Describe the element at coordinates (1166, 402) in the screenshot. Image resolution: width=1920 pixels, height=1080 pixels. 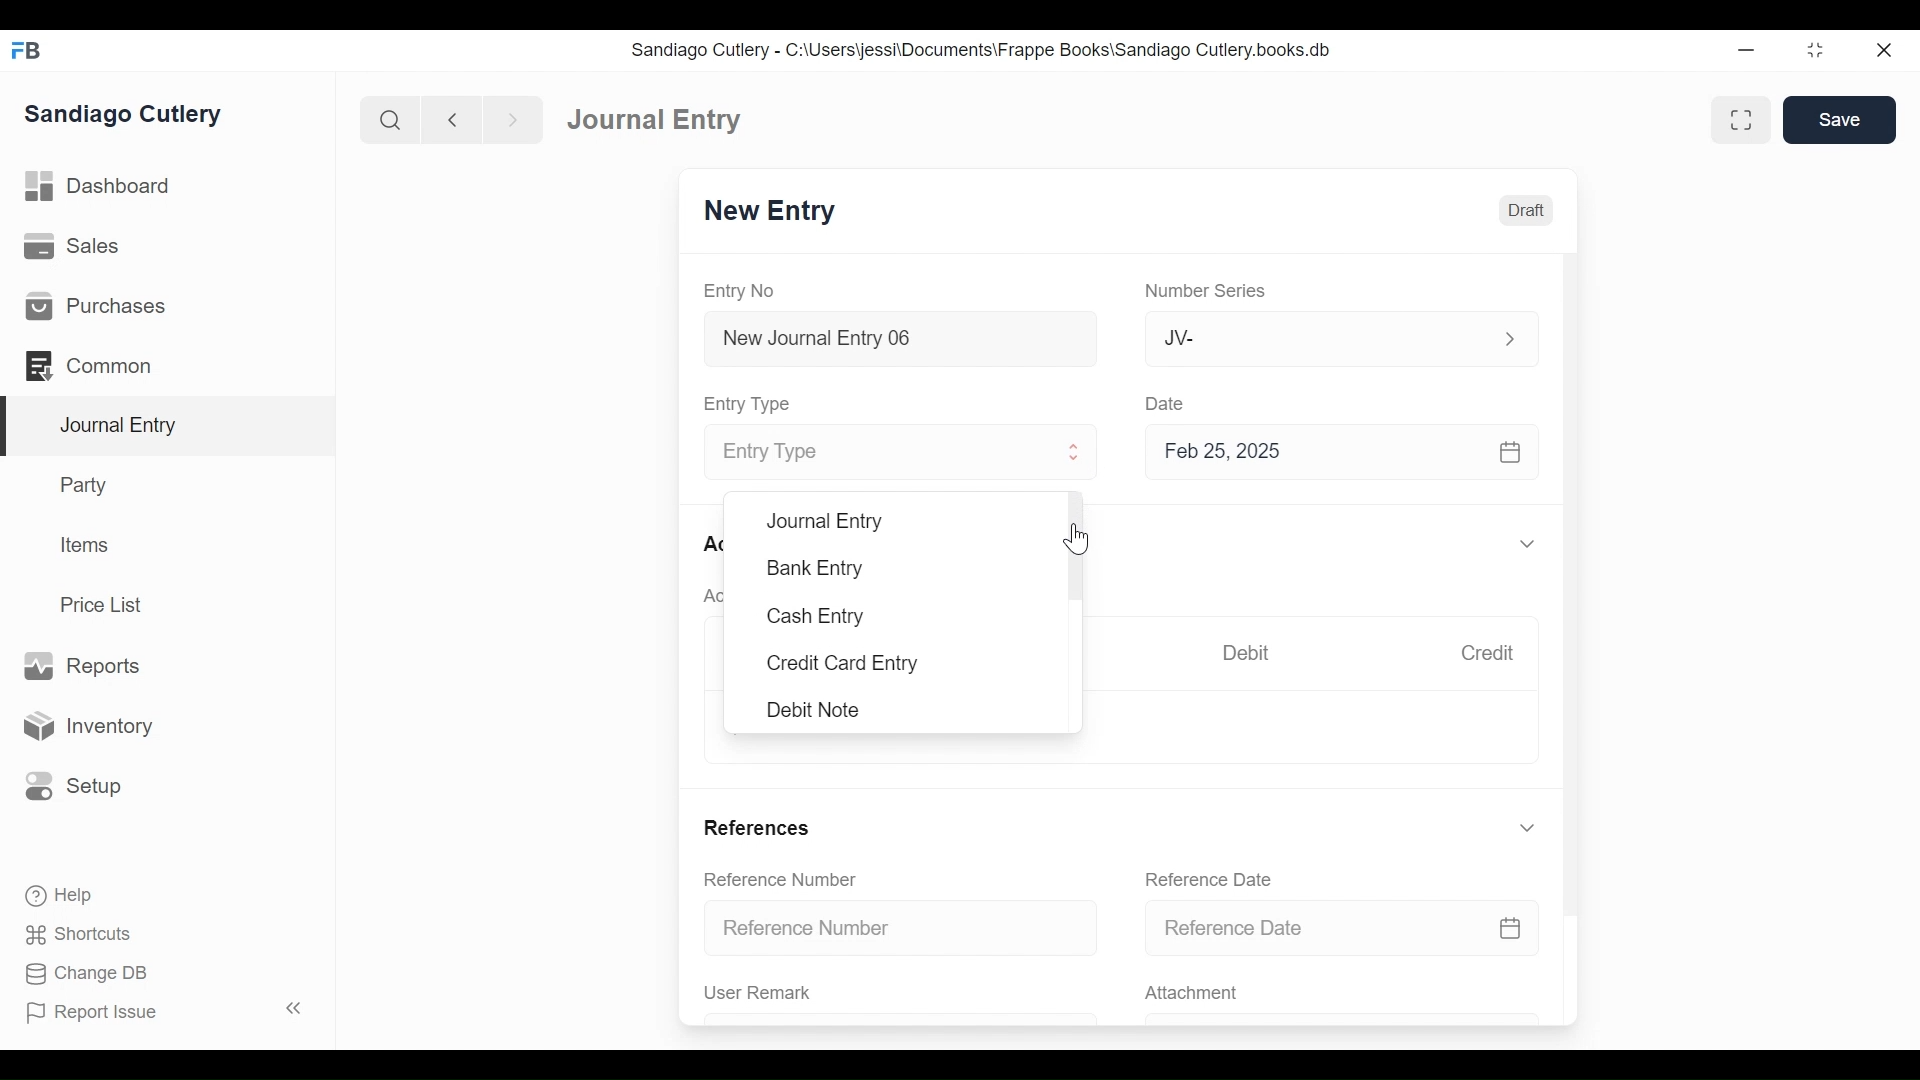
I see `Date` at that location.